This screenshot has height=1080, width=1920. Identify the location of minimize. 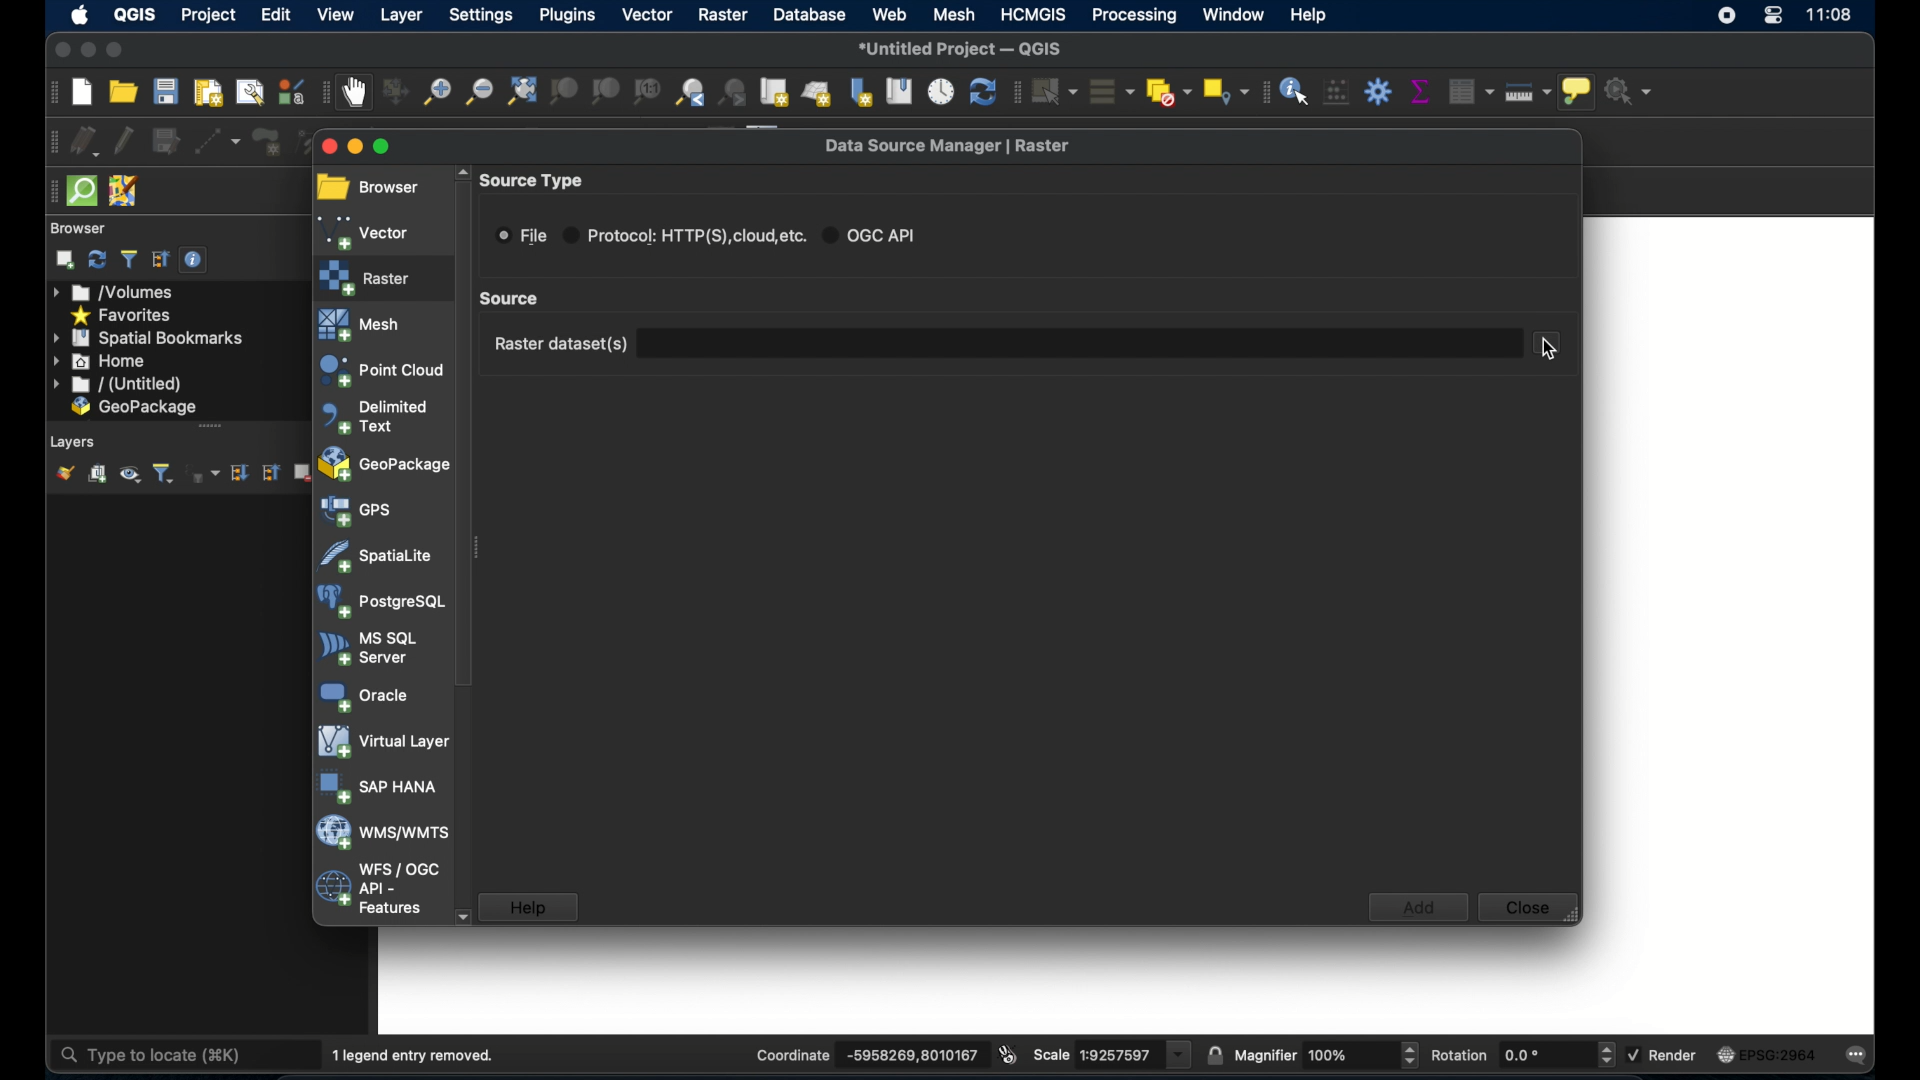
(352, 144).